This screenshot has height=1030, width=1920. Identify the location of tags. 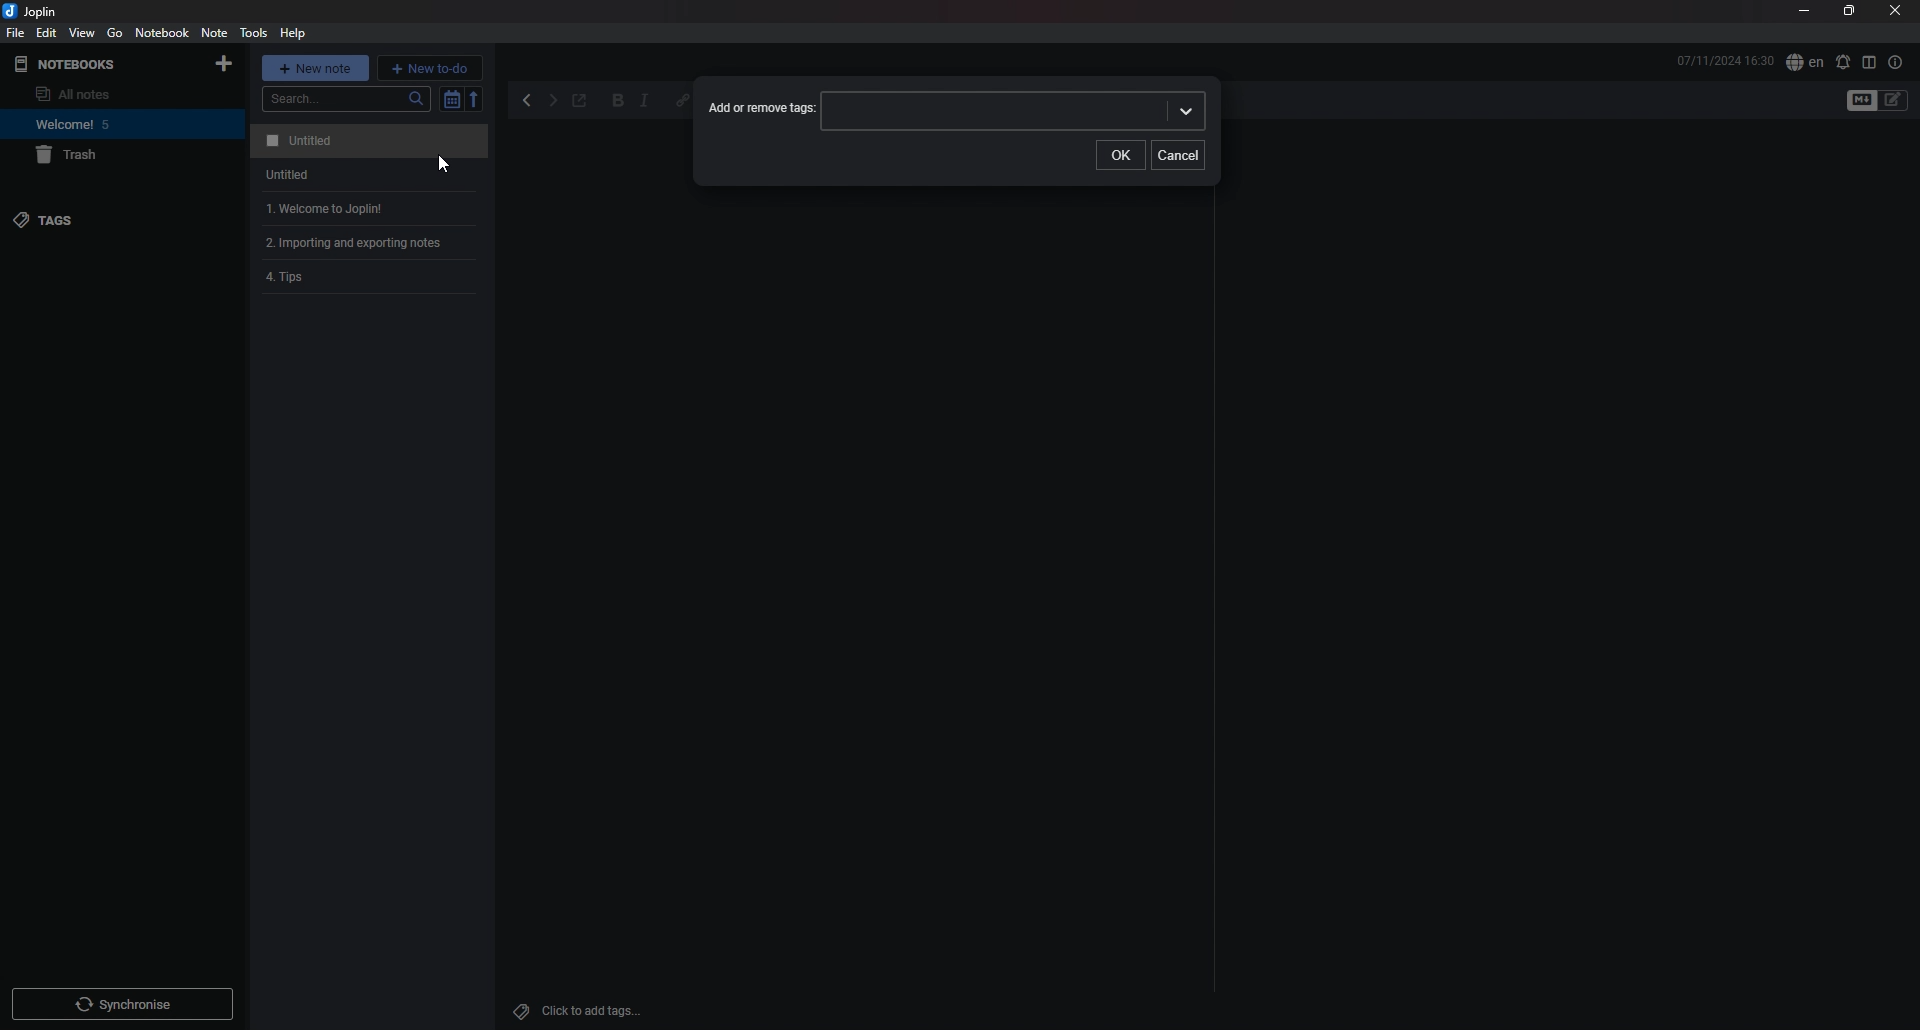
(97, 219).